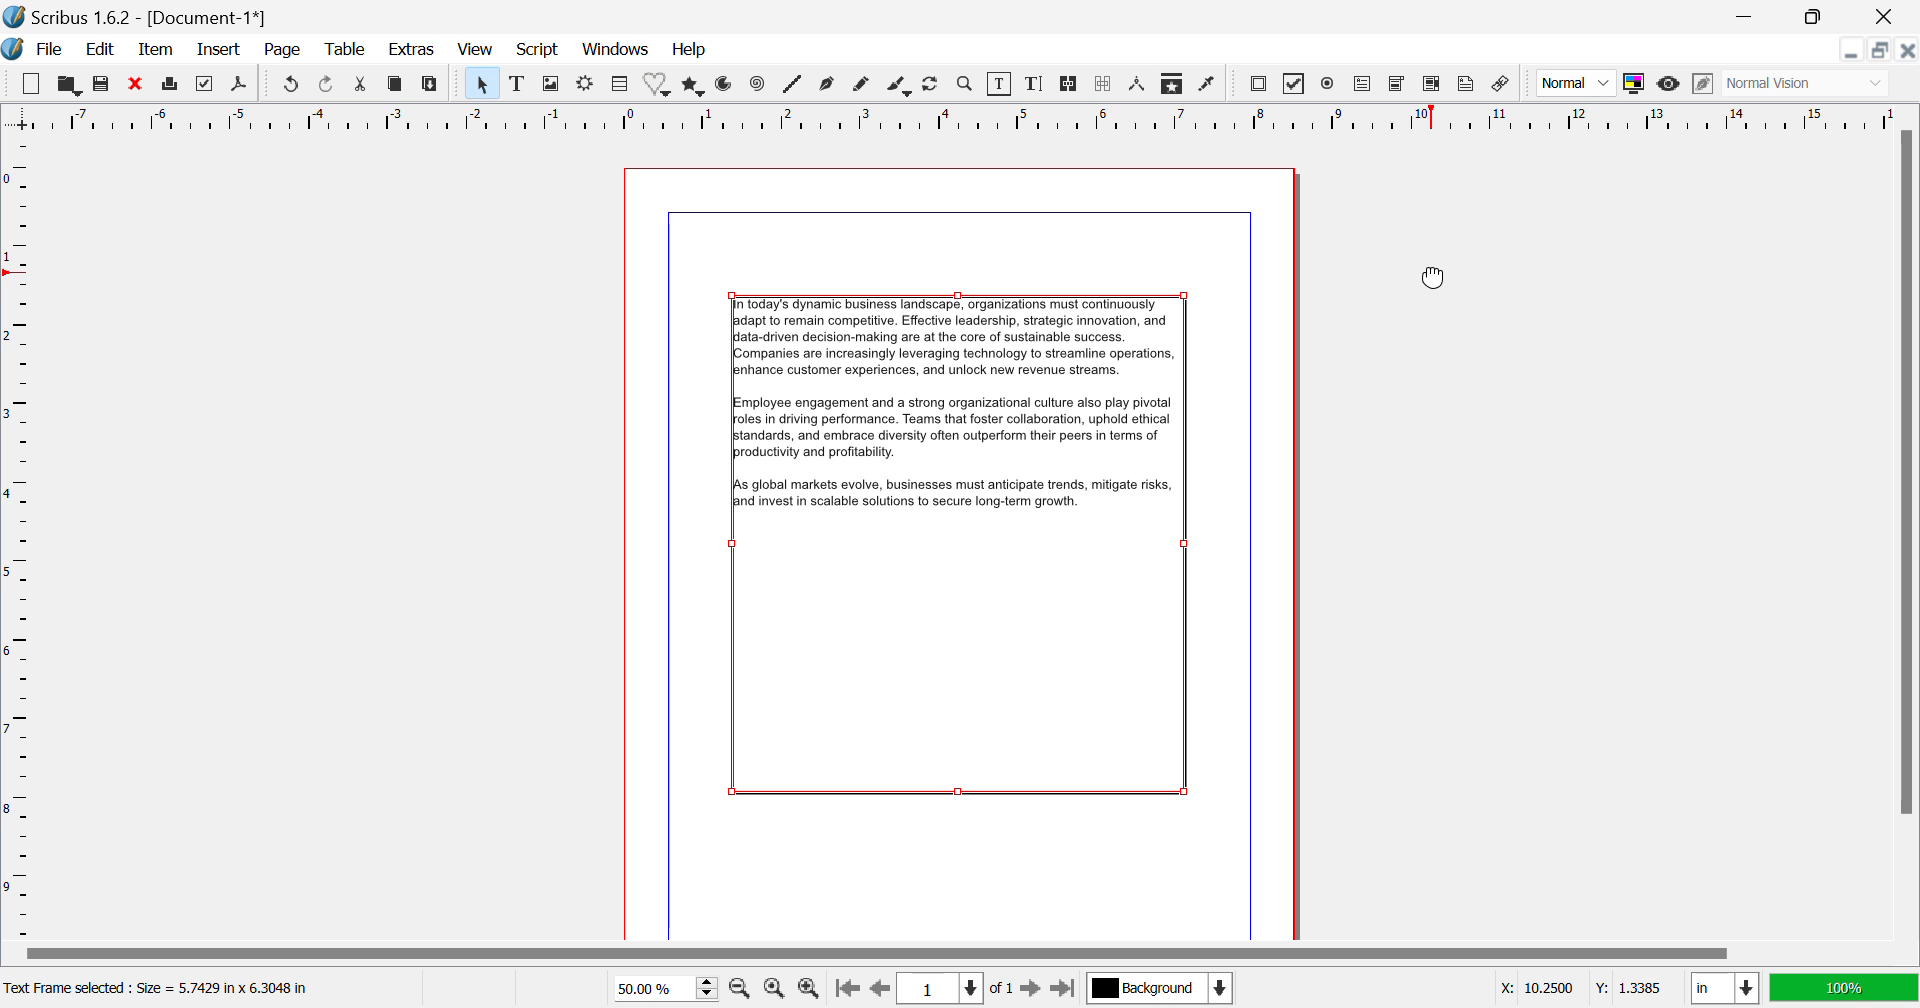 The width and height of the screenshot is (1920, 1008). I want to click on First Page, so click(846, 989).